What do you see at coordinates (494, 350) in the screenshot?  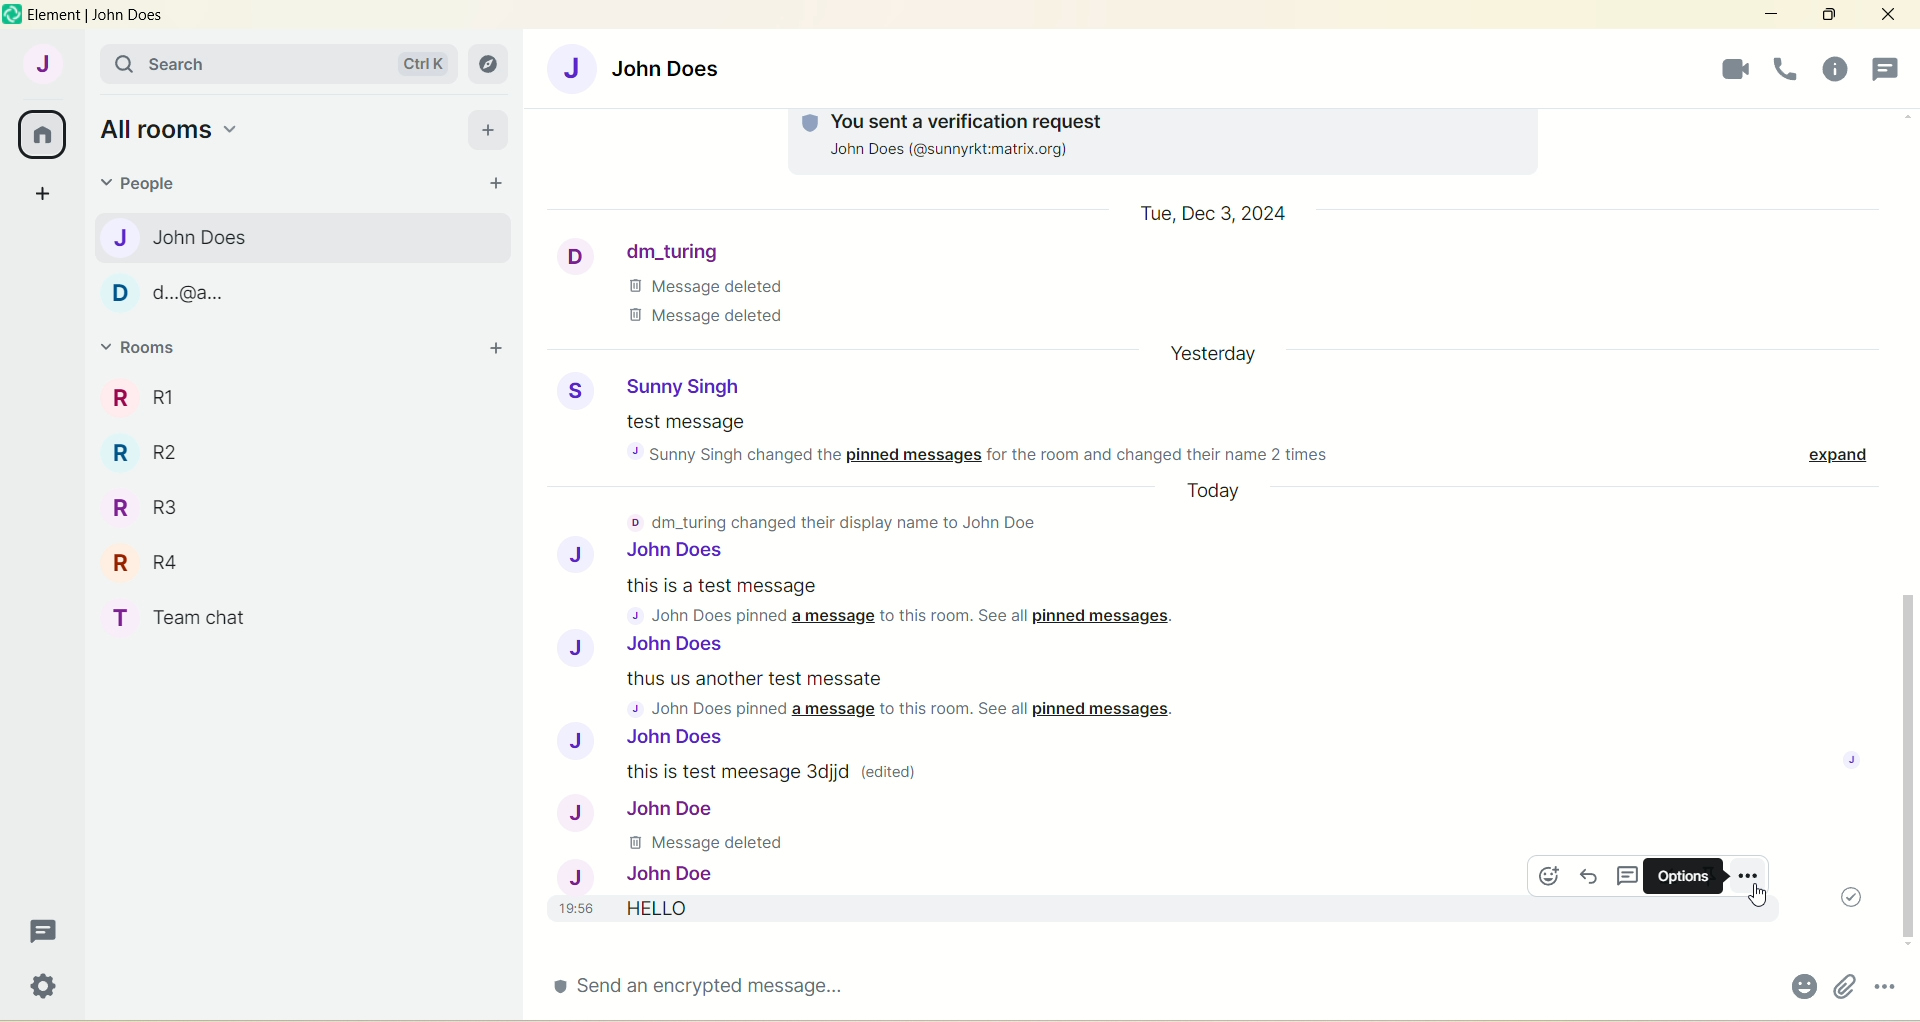 I see `add` at bounding box center [494, 350].